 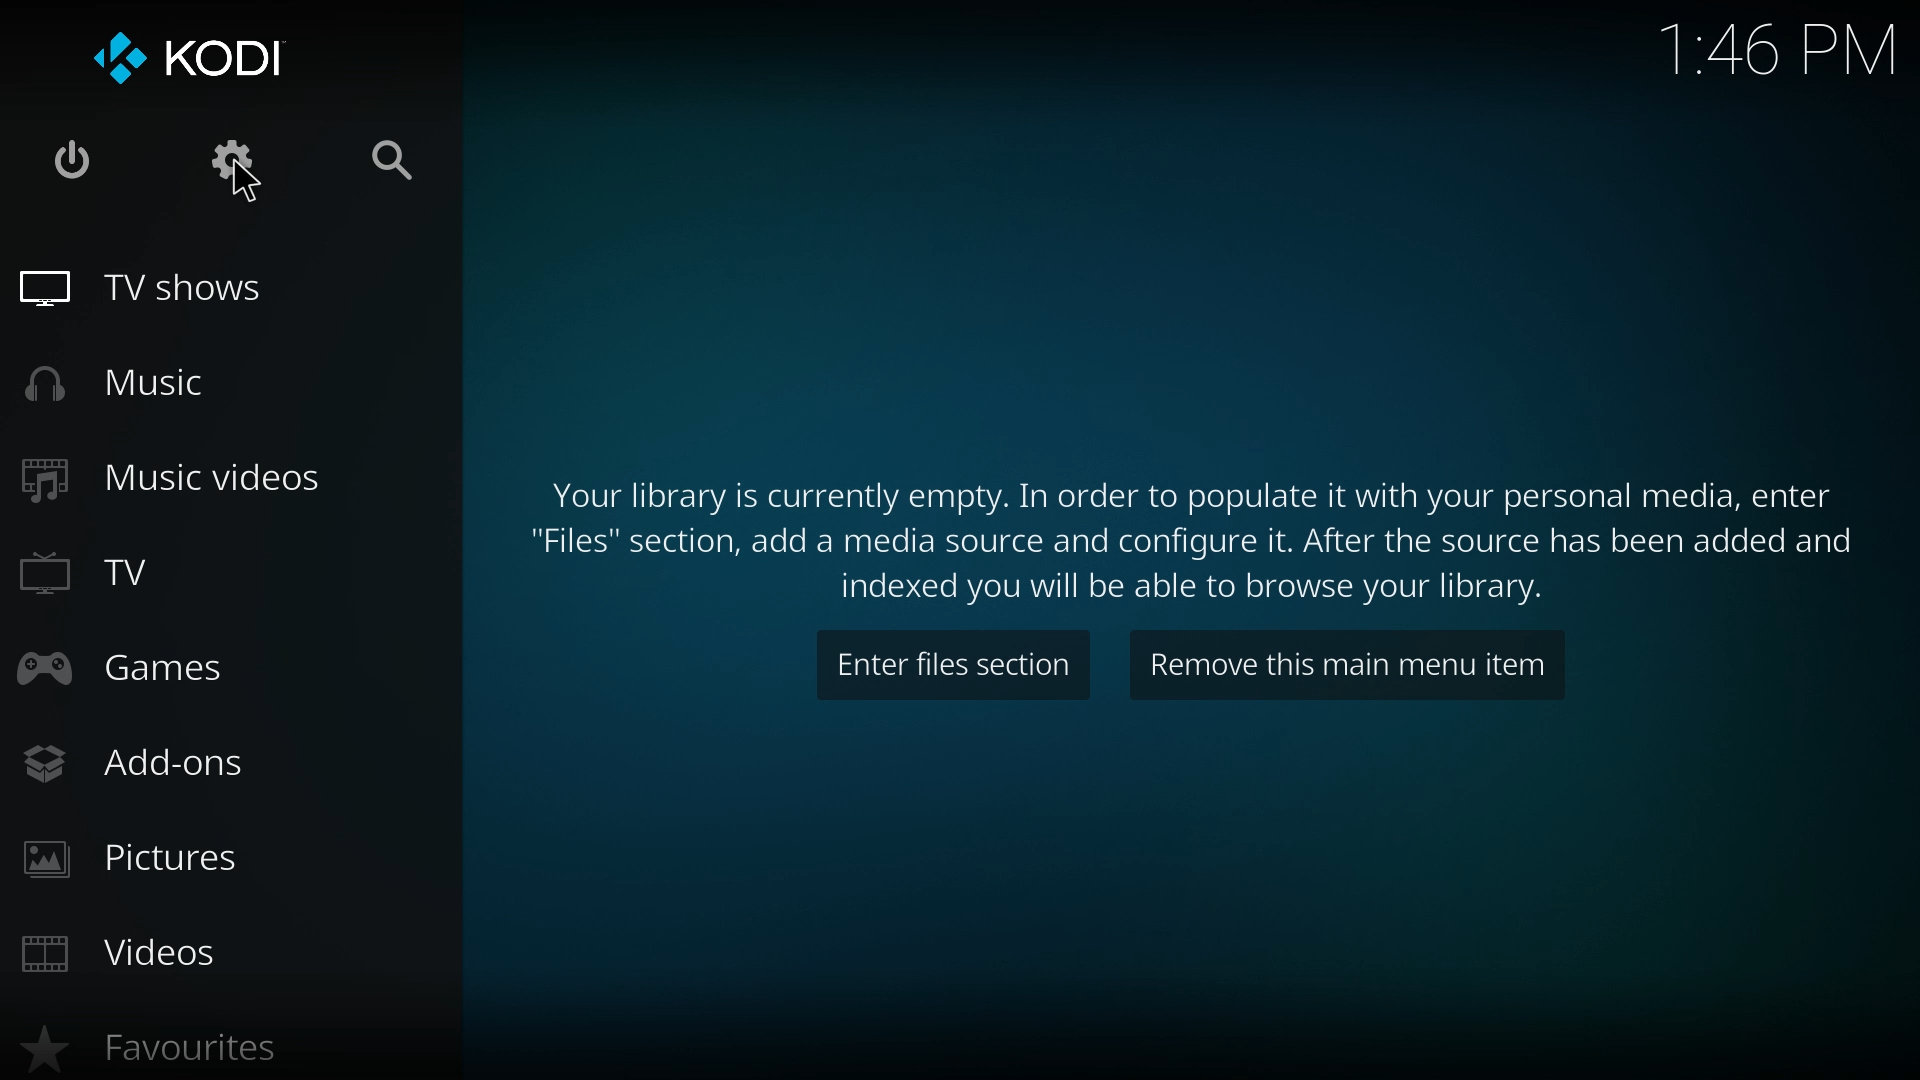 I want to click on enter files section, so click(x=957, y=665).